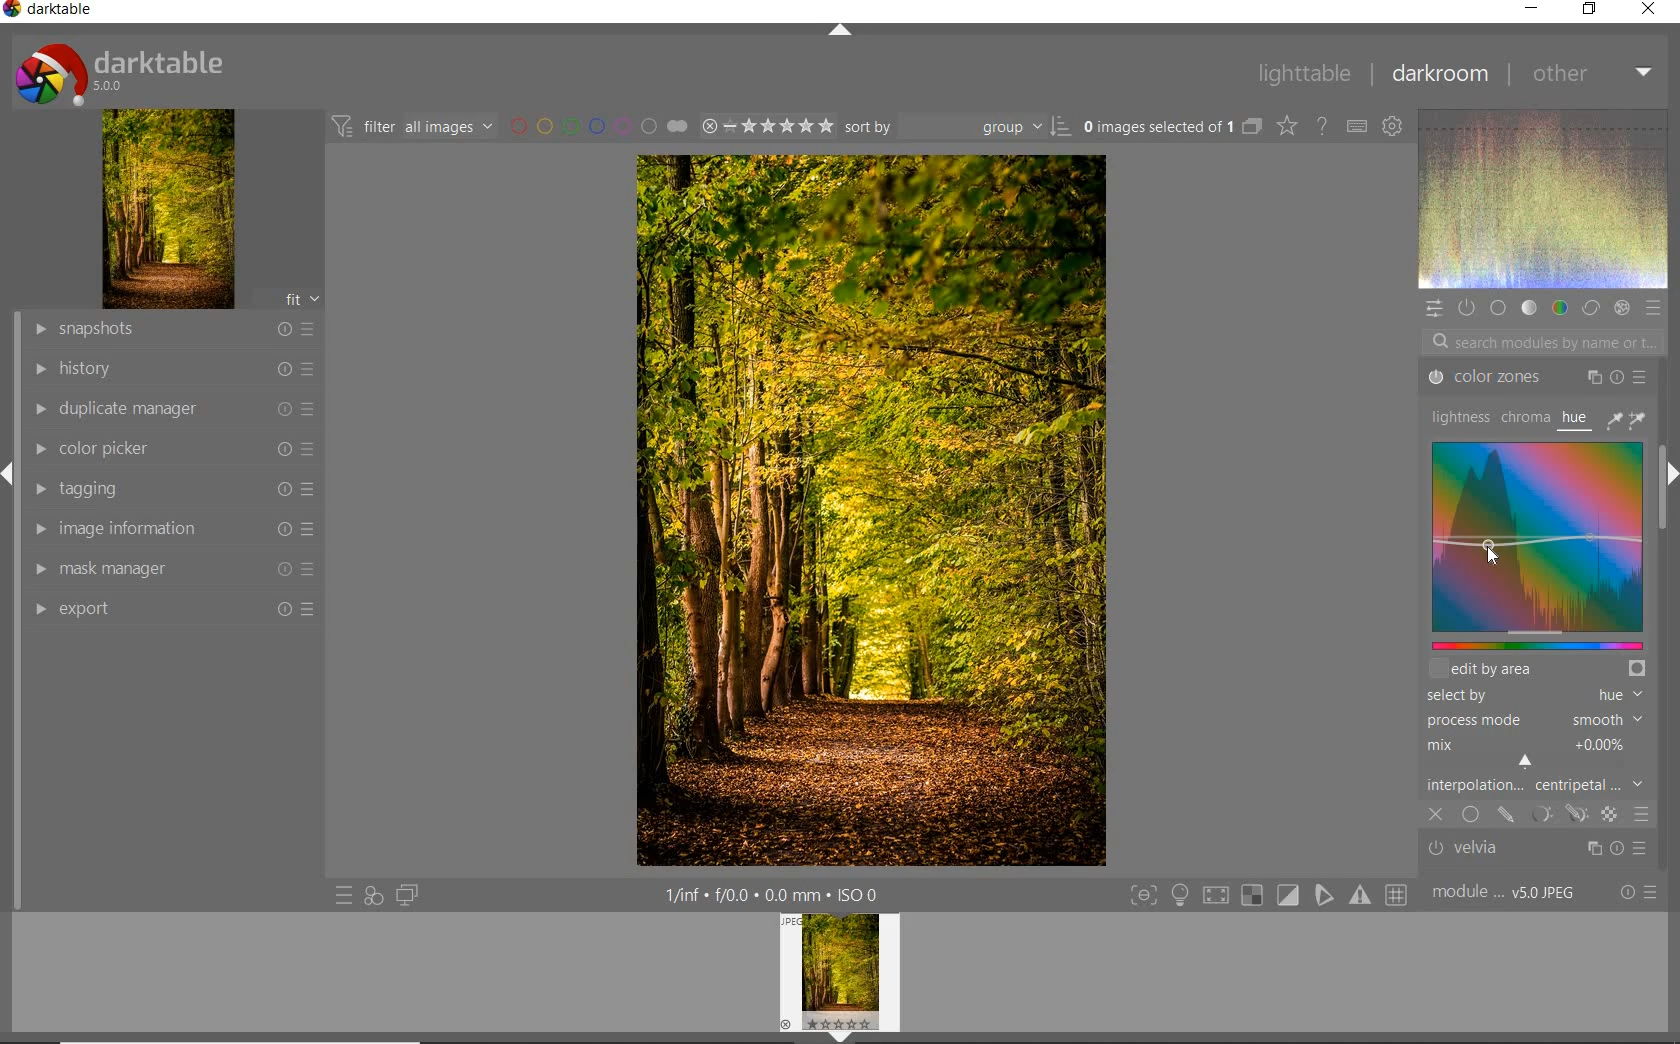 The height and width of the screenshot is (1044, 1680). I want to click on OTHER, so click(1594, 73).